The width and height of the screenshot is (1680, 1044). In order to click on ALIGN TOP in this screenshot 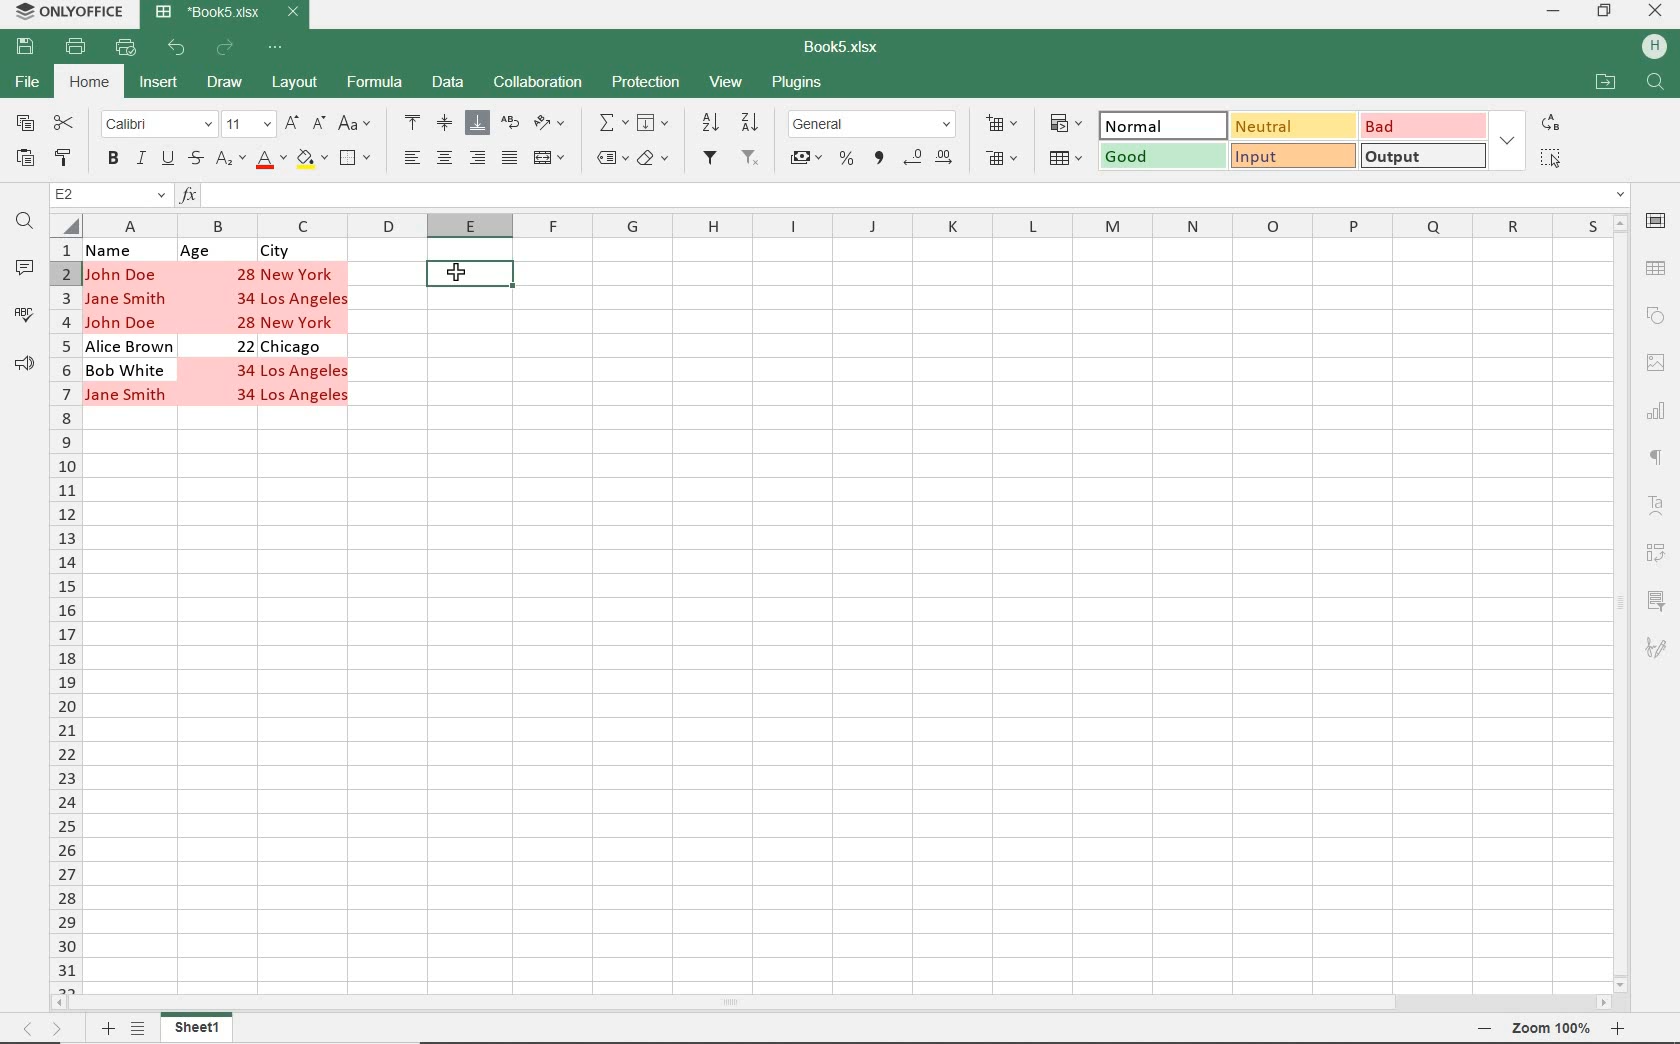, I will do `click(413, 124)`.